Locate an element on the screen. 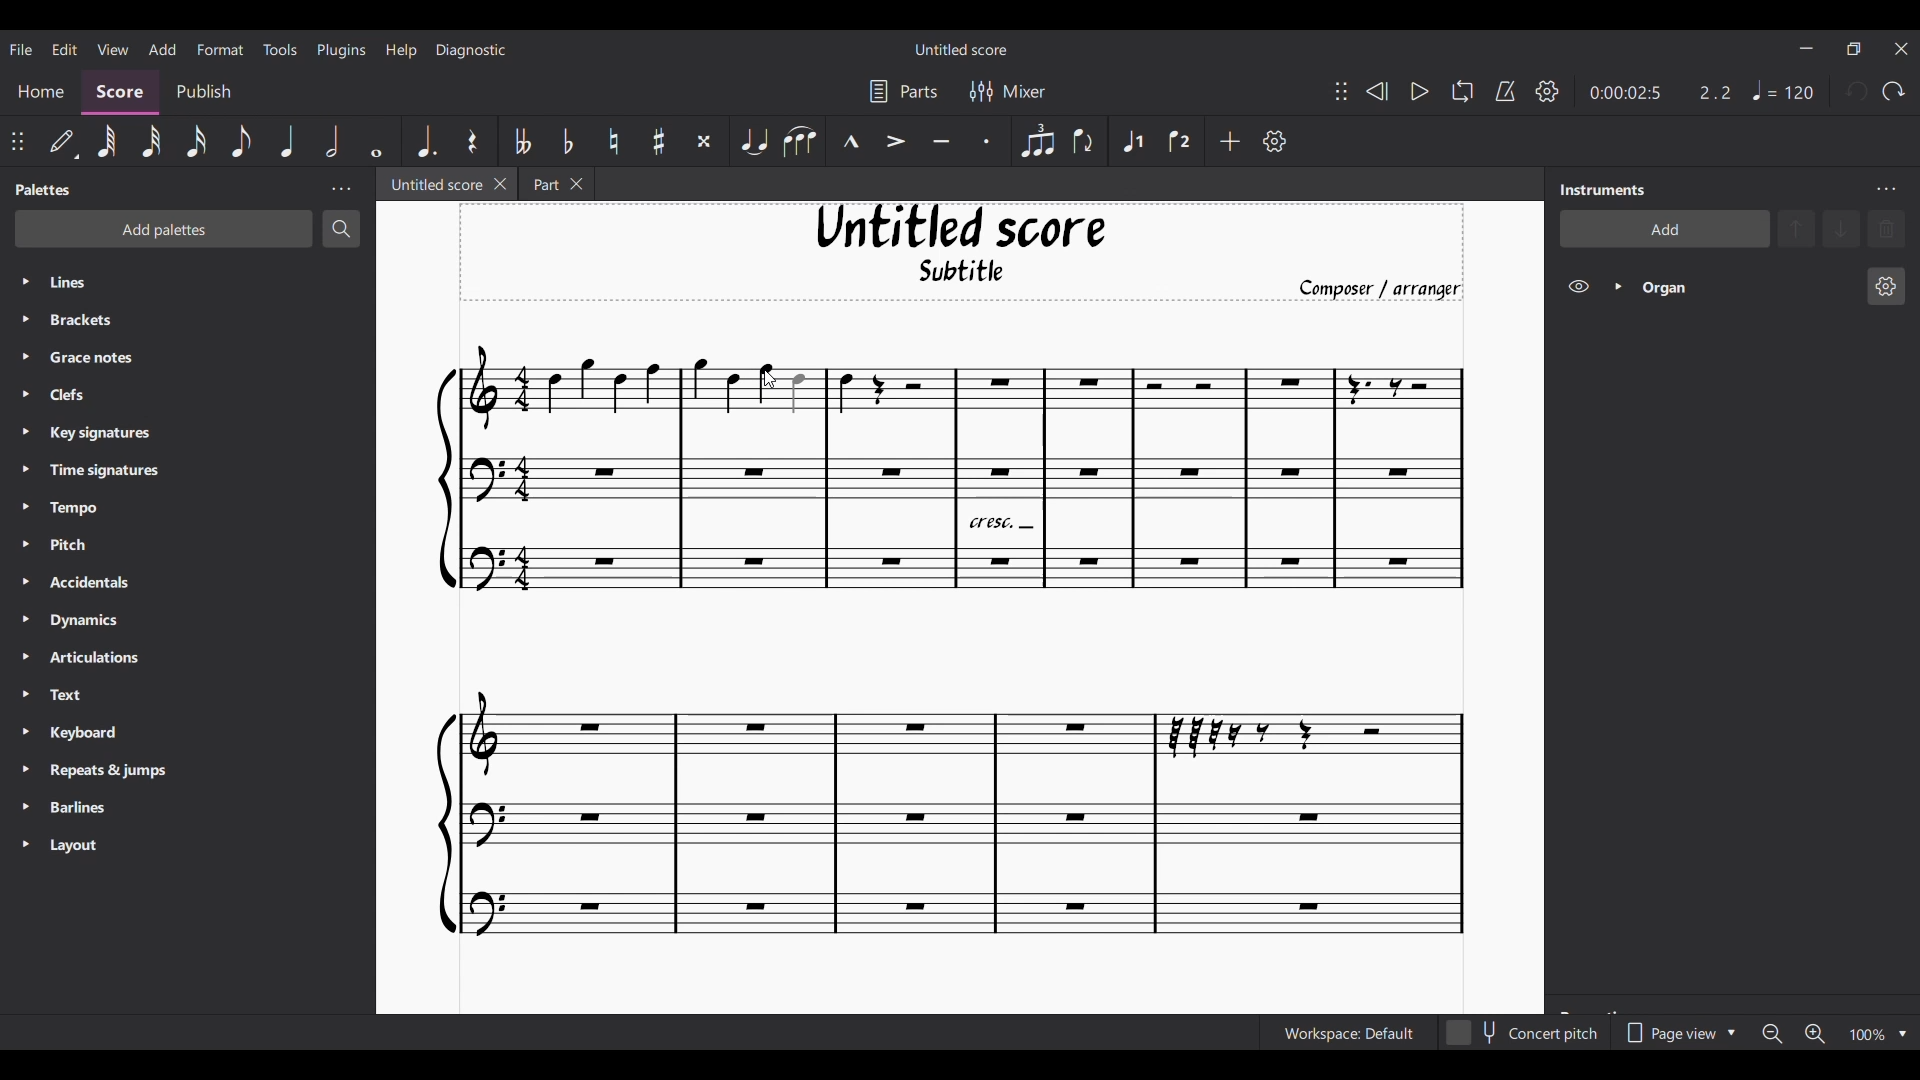  Tuplet is located at coordinates (1037, 142).